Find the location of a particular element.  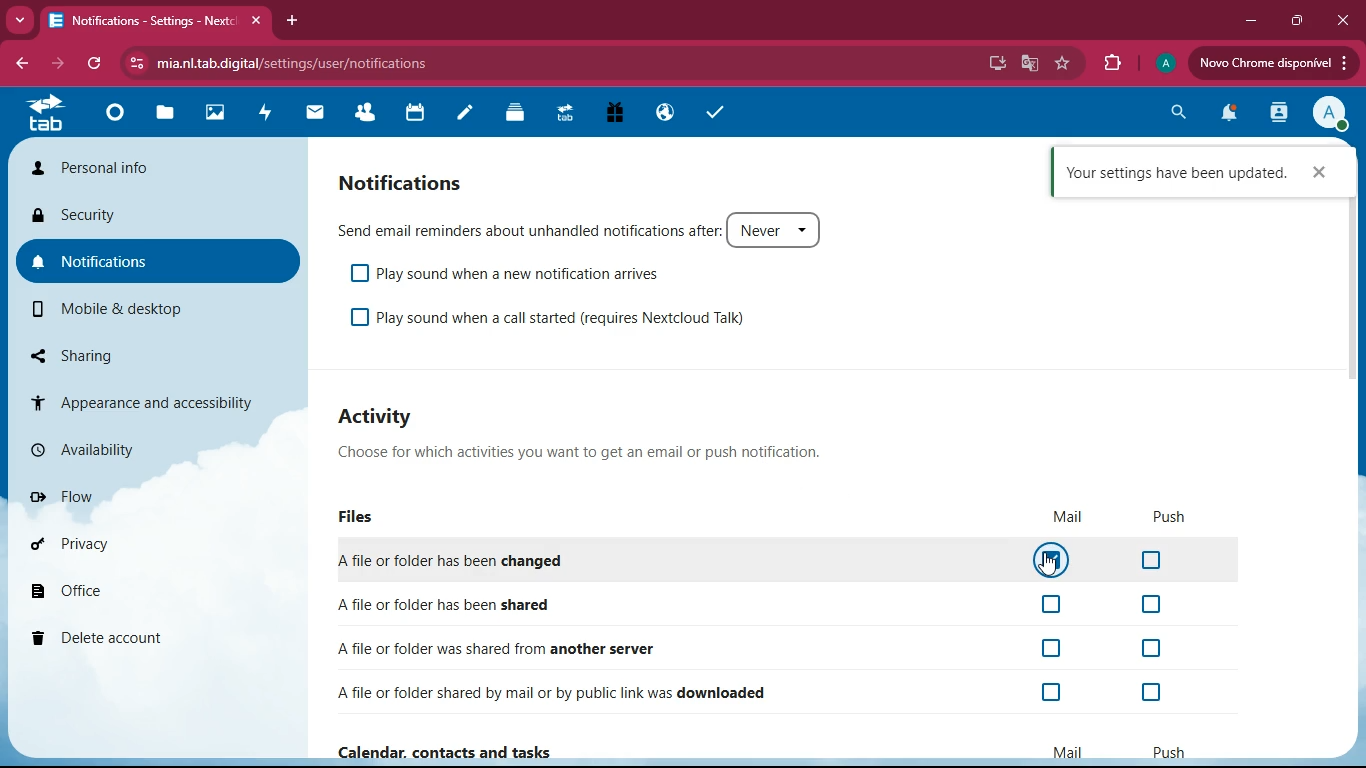

calendar is located at coordinates (415, 115).